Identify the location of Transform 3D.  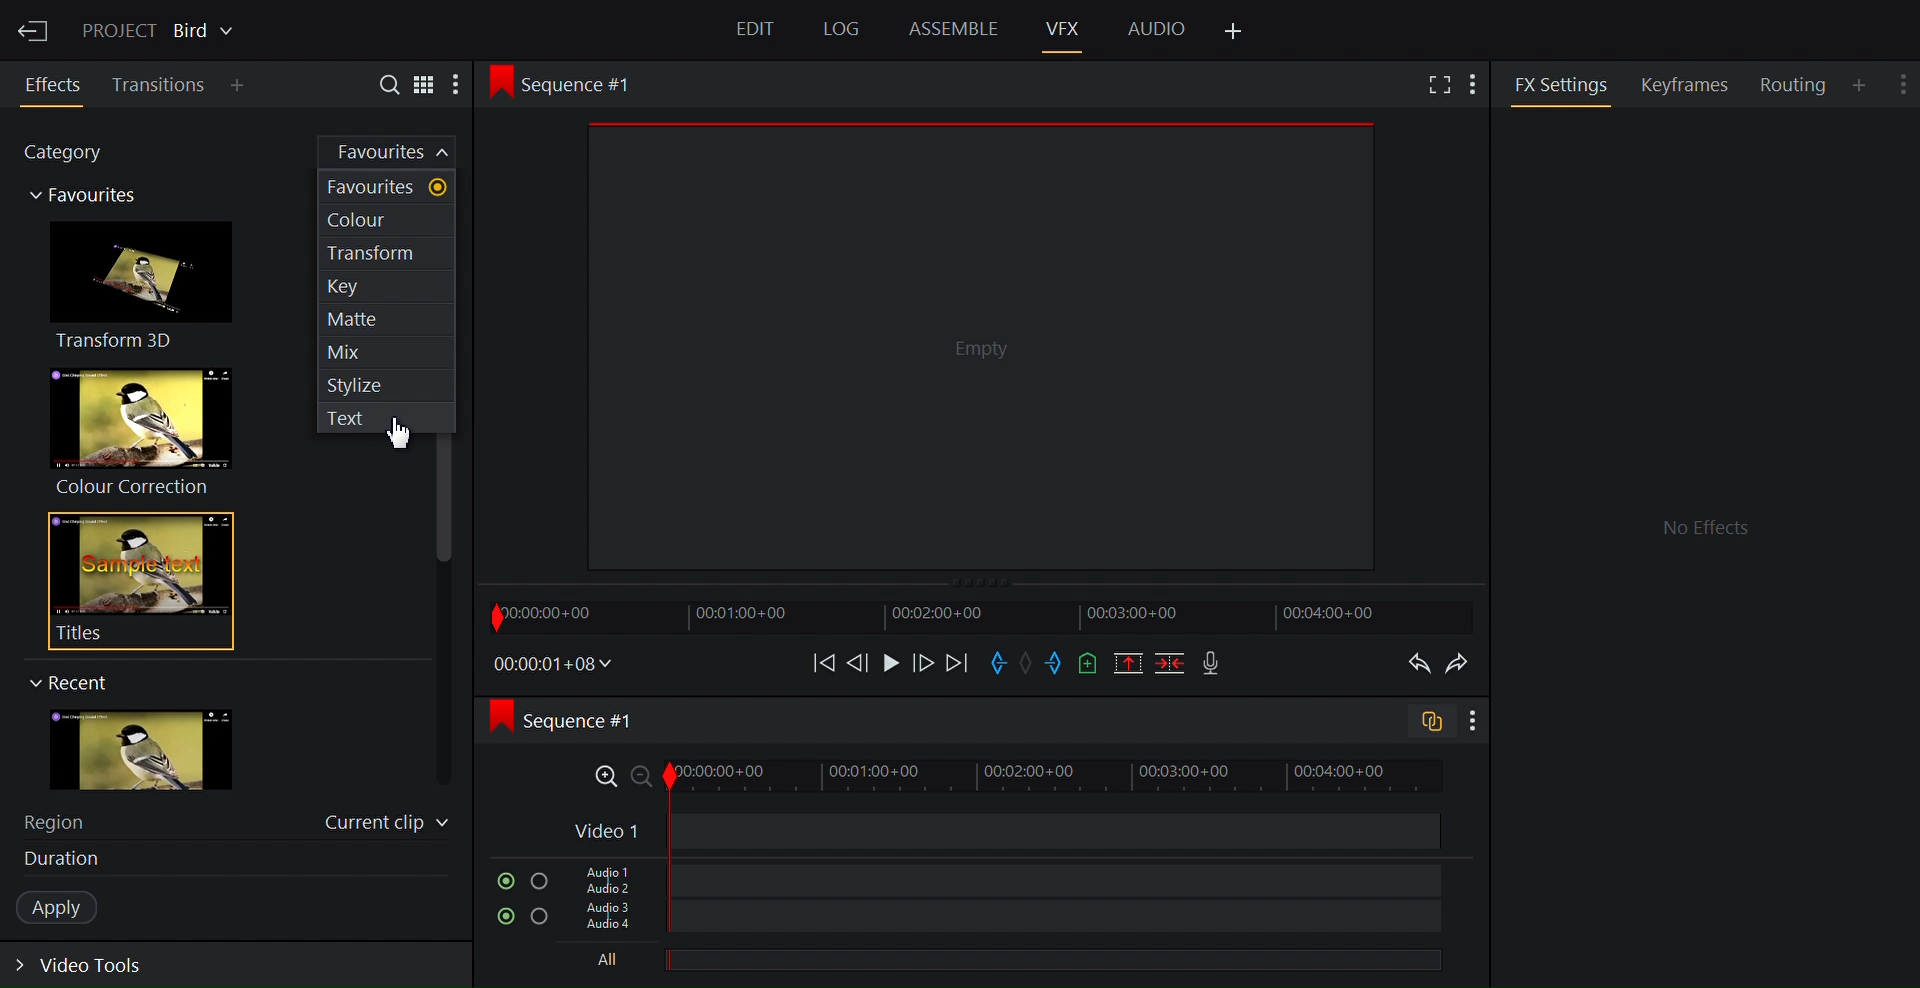
(148, 289).